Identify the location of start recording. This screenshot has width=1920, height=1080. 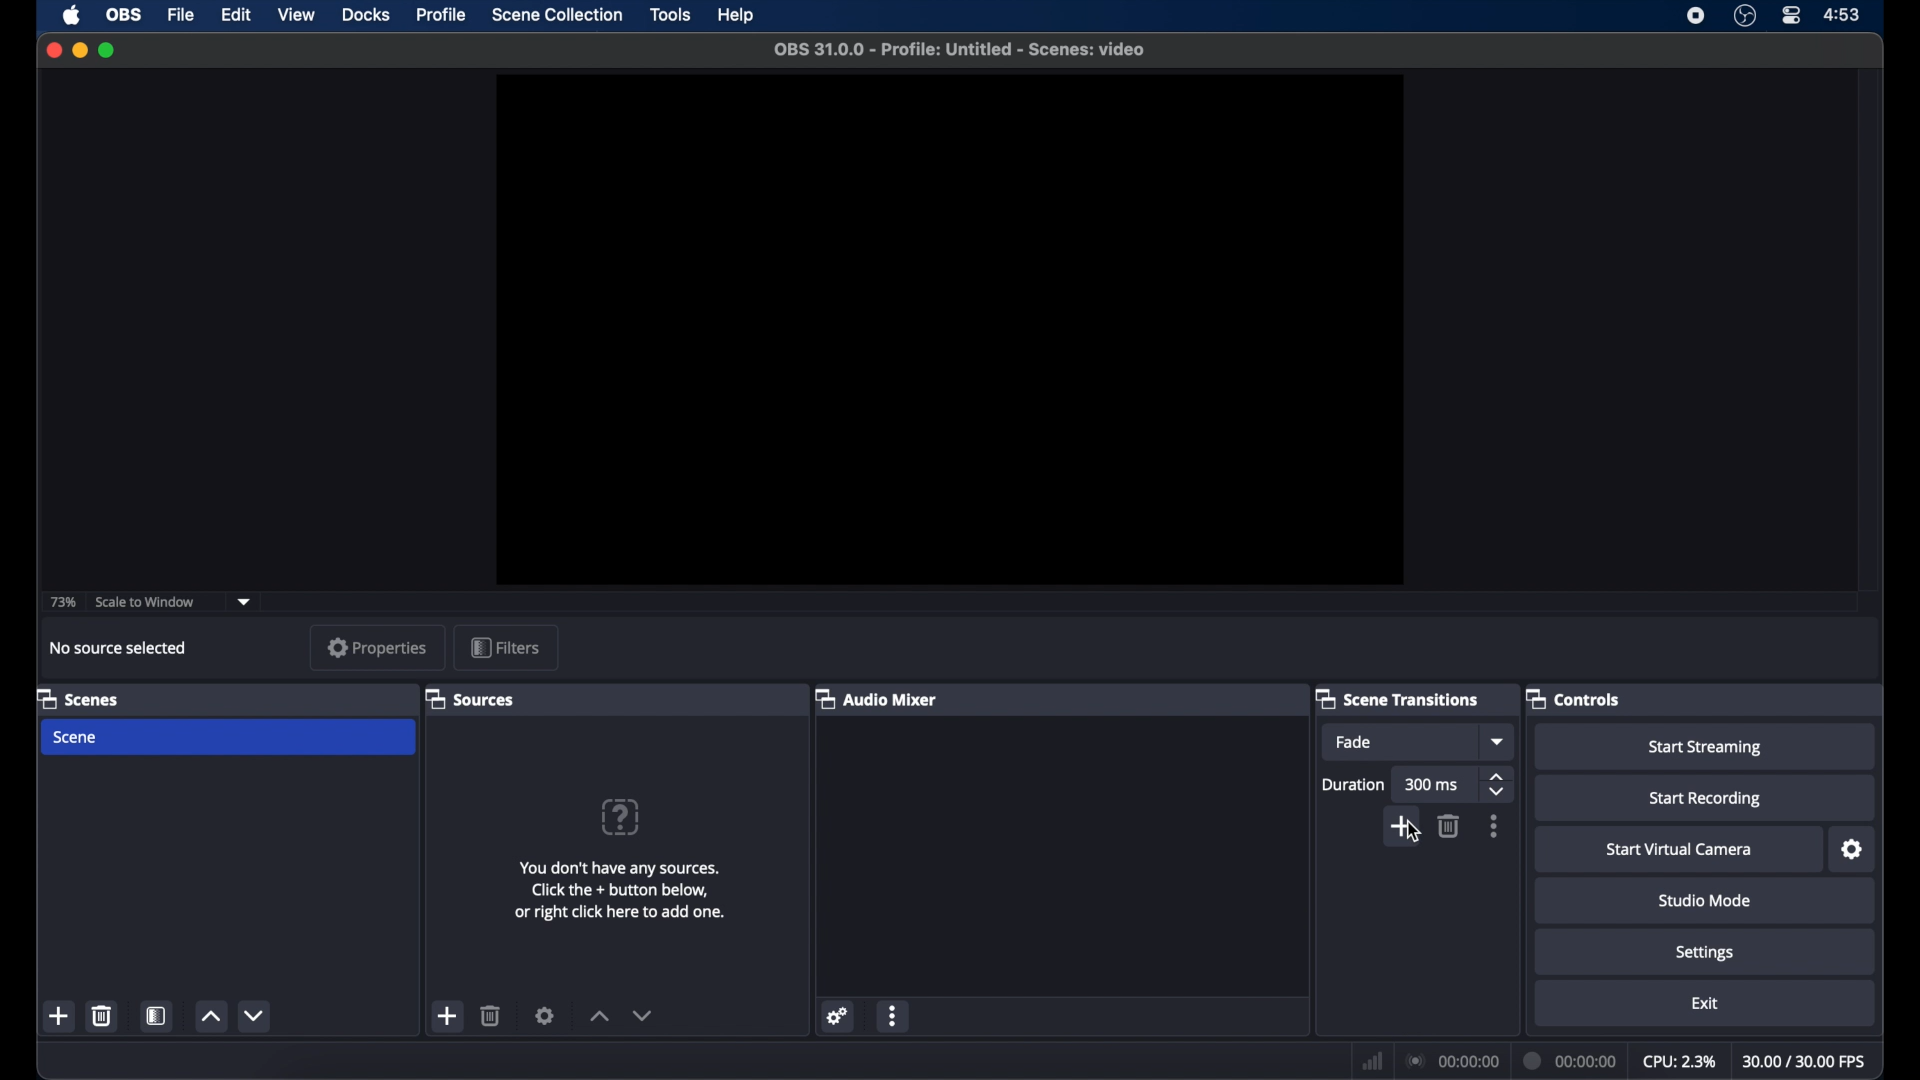
(1708, 799).